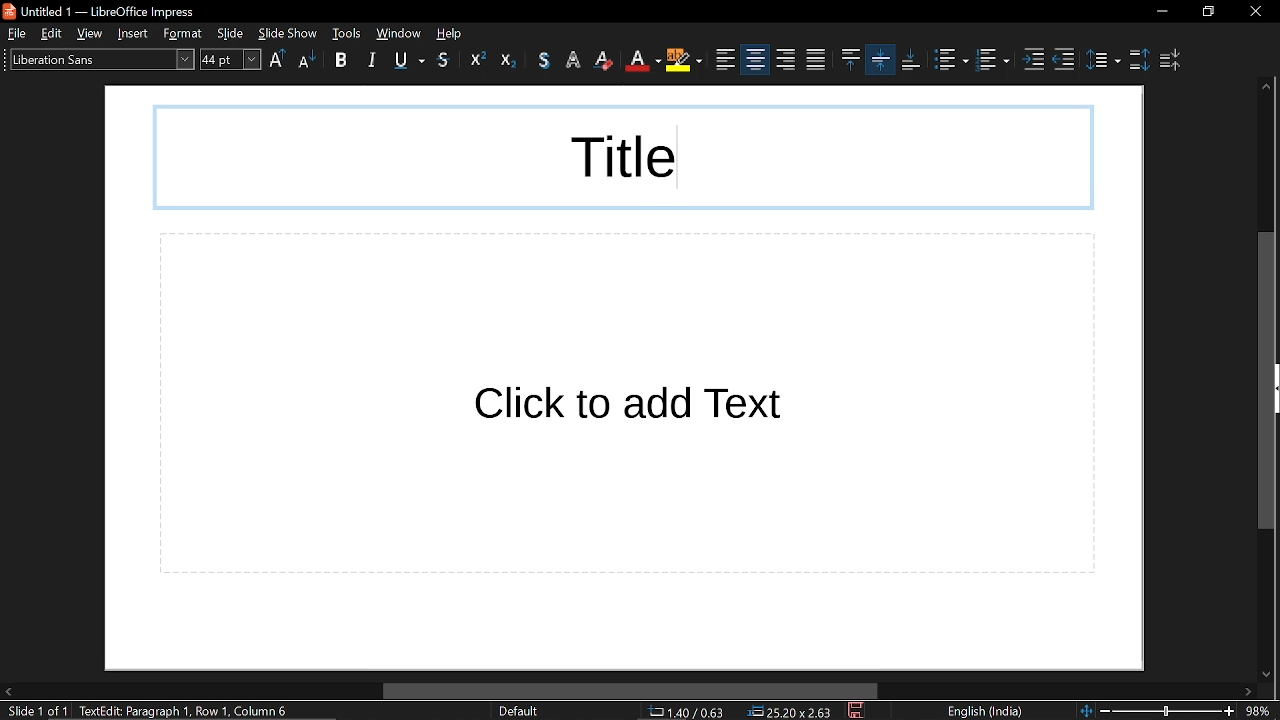 This screenshot has height=720, width=1280. What do you see at coordinates (605, 60) in the screenshot?
I see `text color` at bounding box center [605, 60].